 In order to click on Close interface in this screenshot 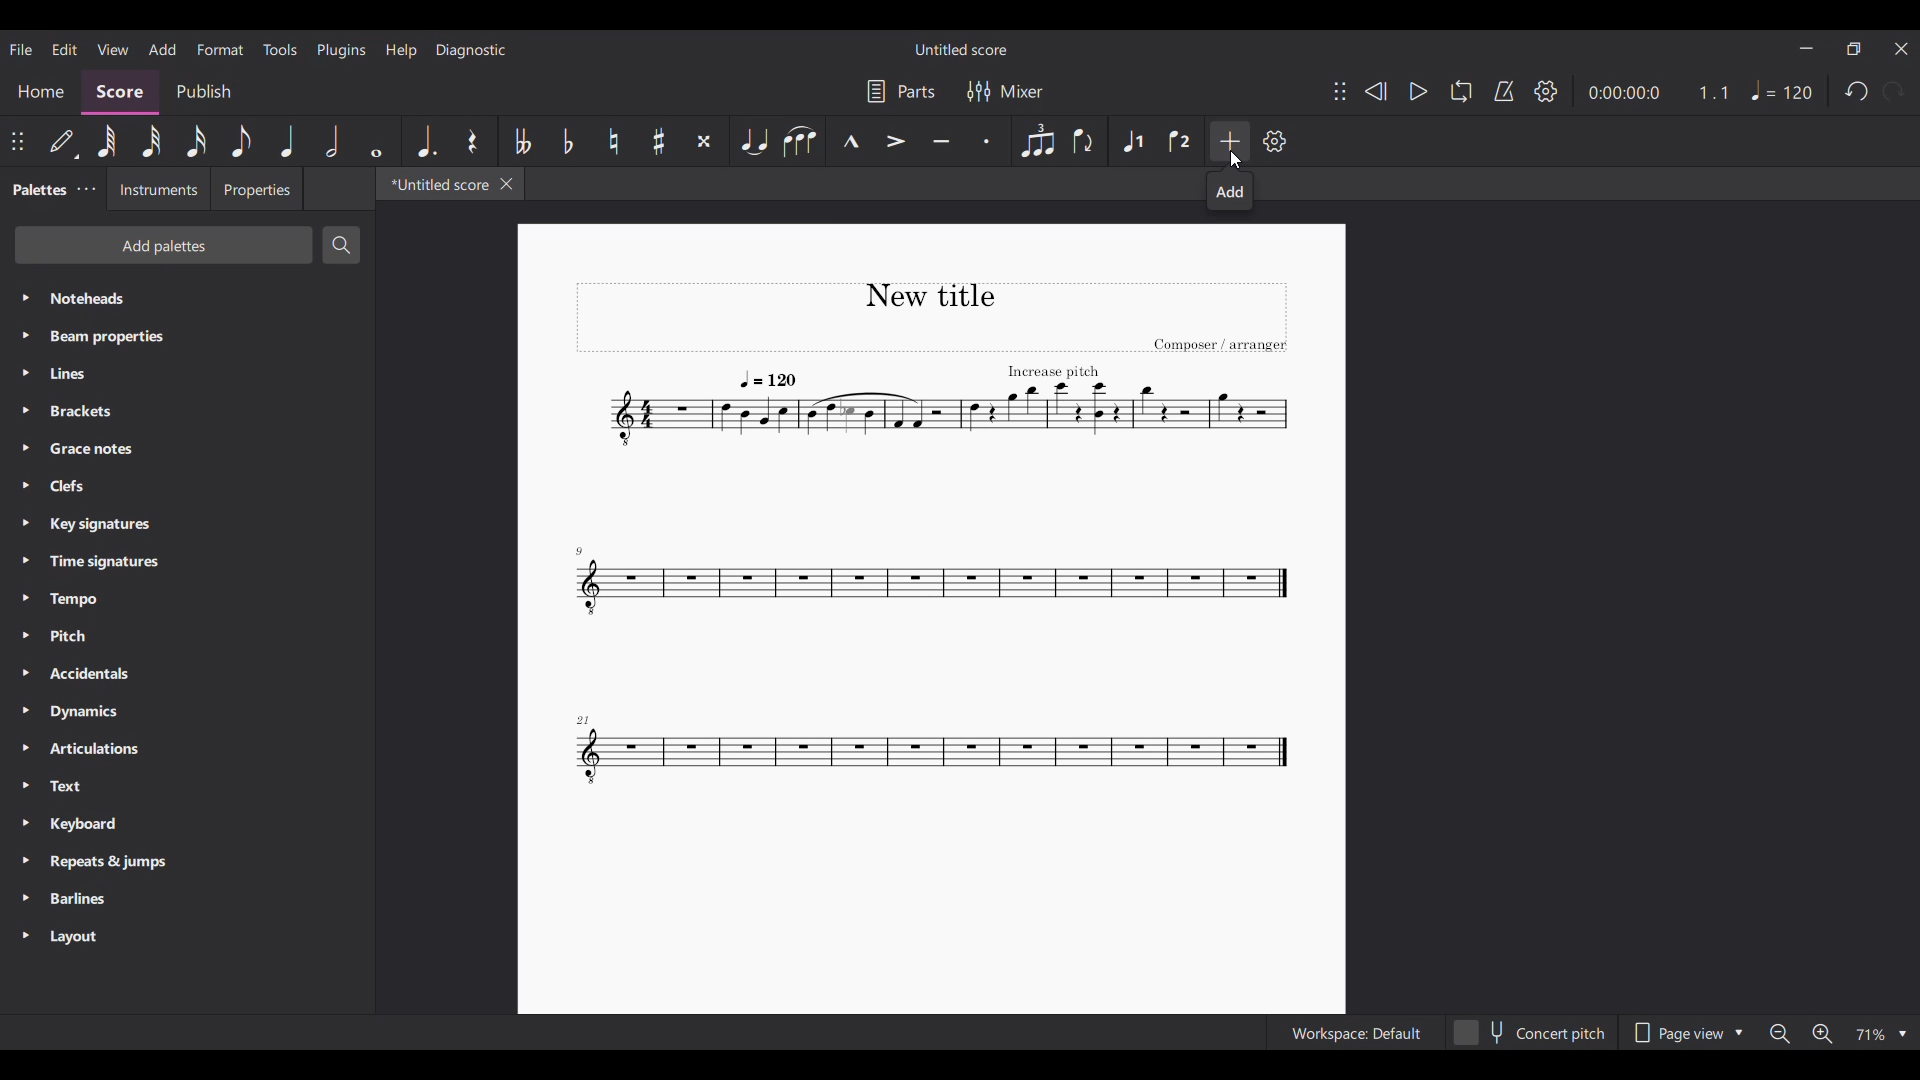, I will do `click(1902, 50)`.